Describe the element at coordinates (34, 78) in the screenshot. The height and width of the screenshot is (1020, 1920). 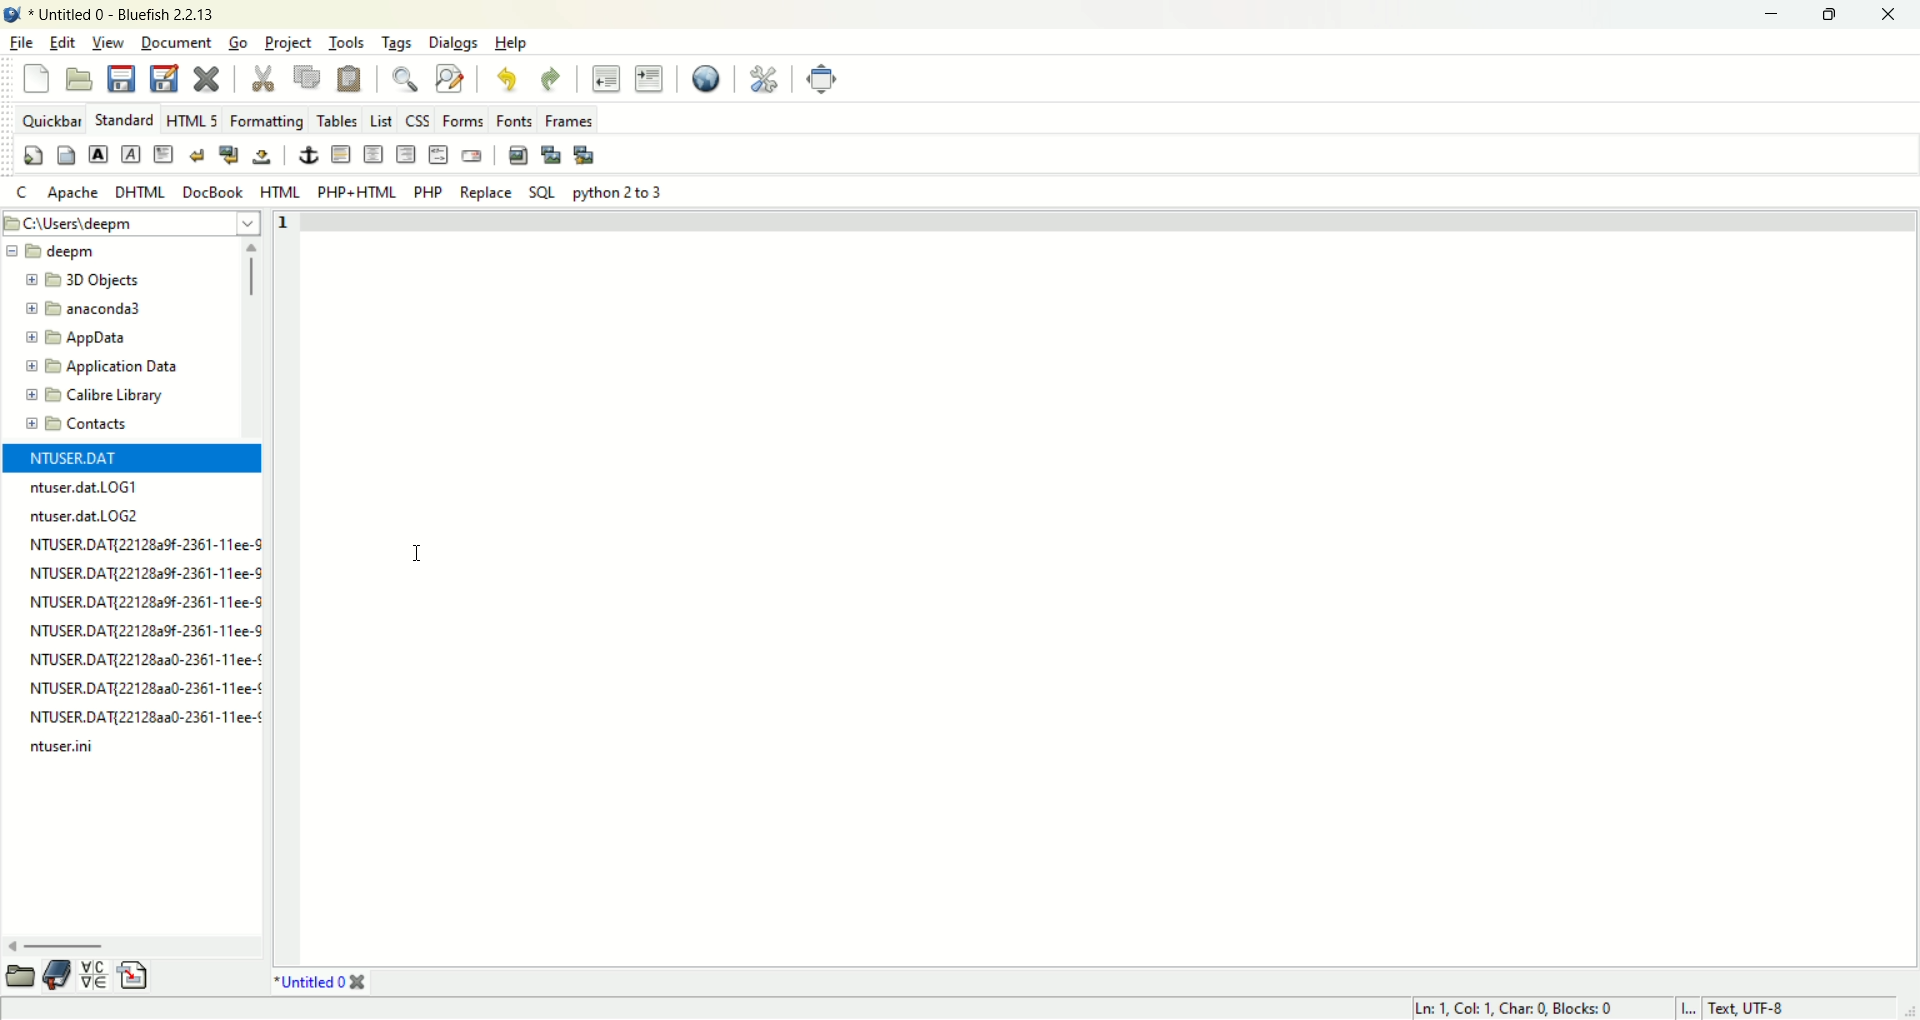
I see `new file` at that location.